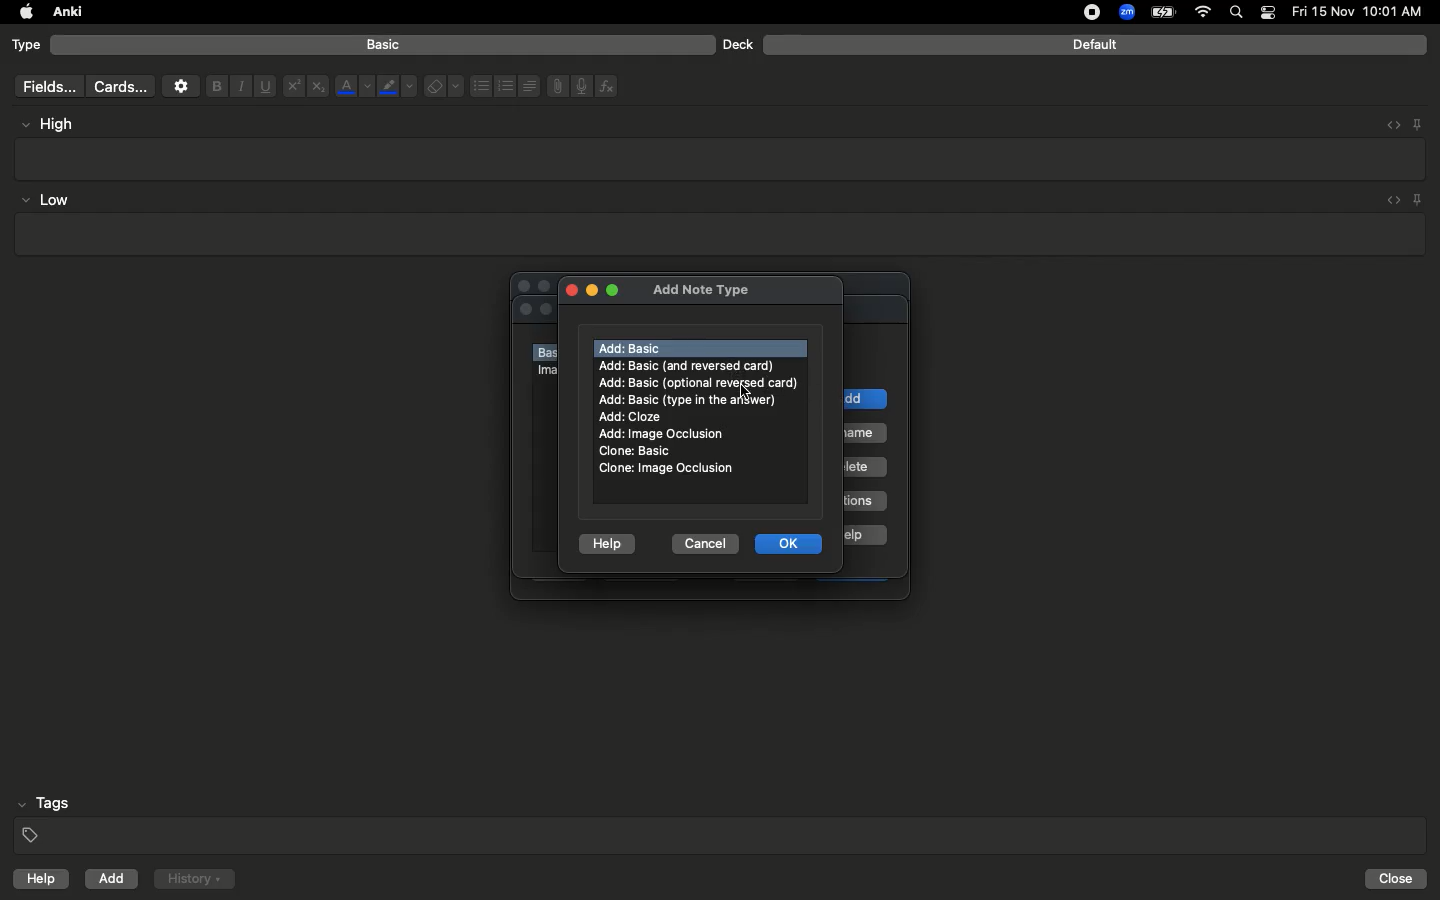  I want to click on Eraser, so click(443, 87).